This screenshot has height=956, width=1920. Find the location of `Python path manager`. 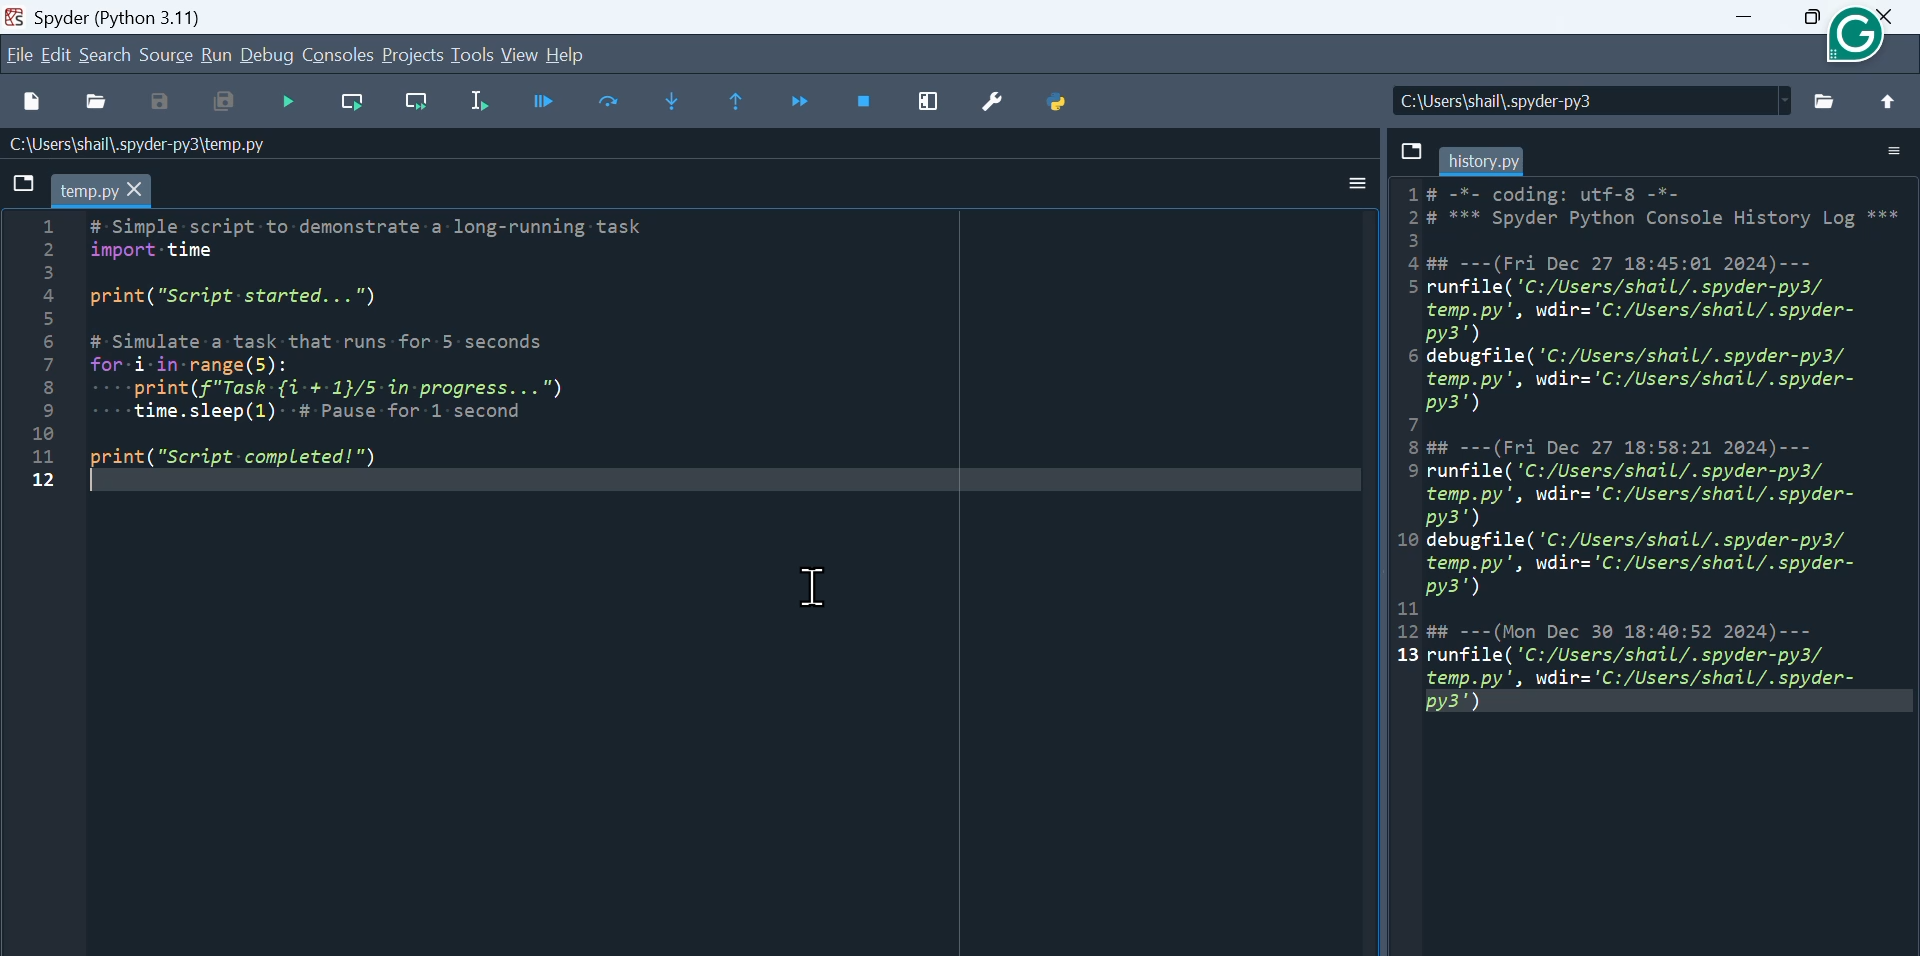

Python path manager is located at coordinates (1072, 103).